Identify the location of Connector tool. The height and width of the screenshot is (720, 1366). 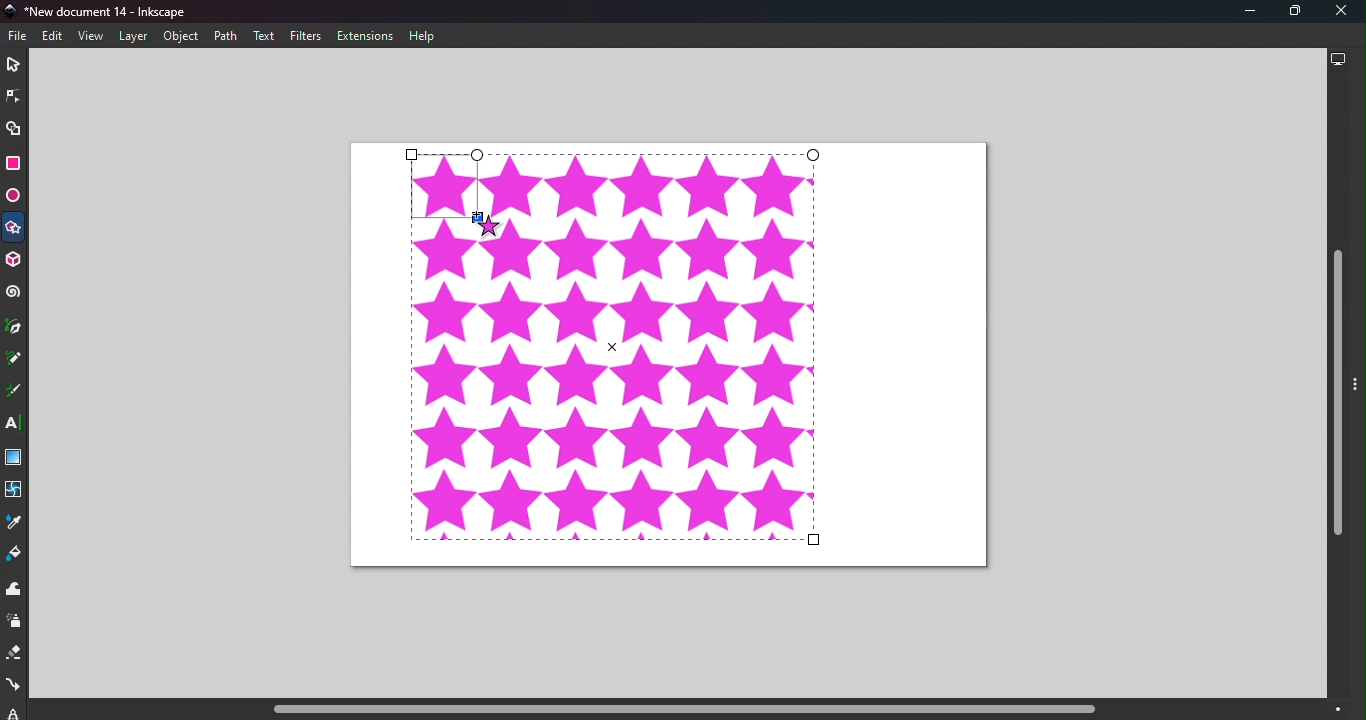
(13, 687).